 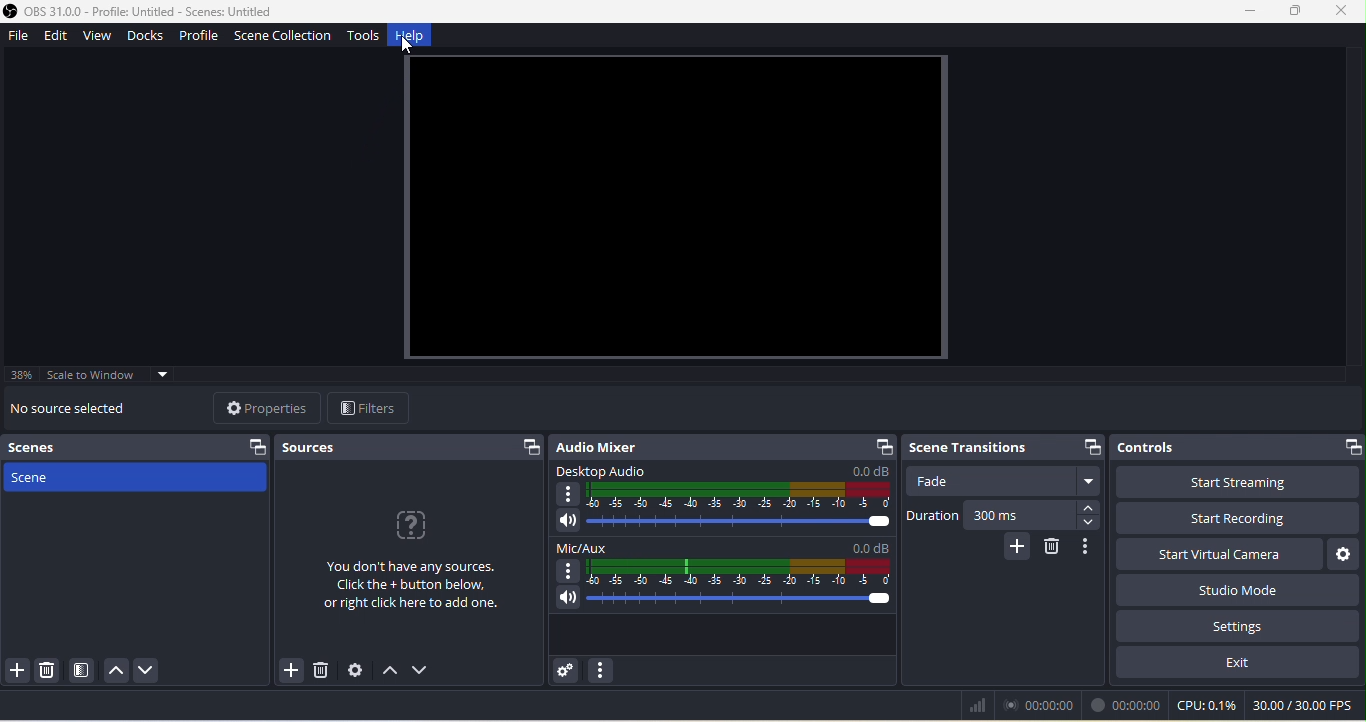 I want to click on tools, so click(x=365, y=38).